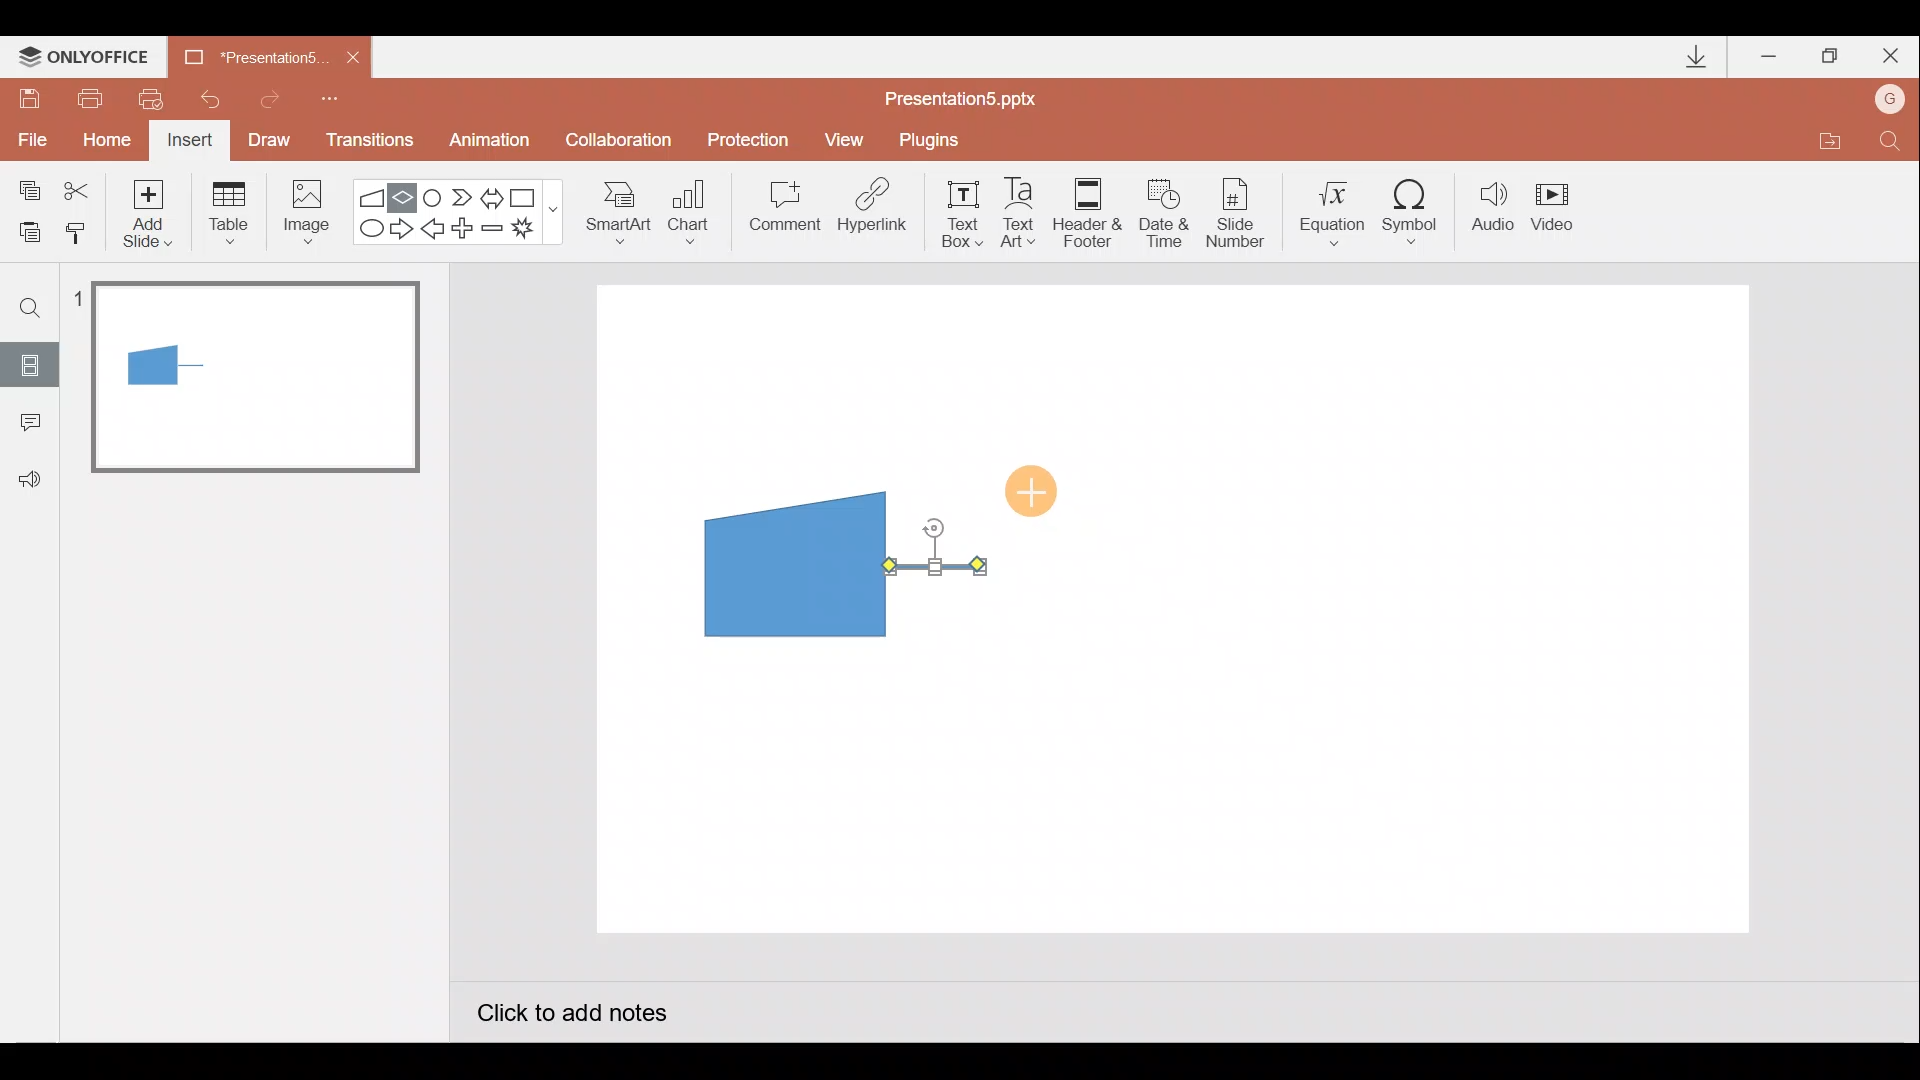  I want to click on Date & time, so click(1162, 208).